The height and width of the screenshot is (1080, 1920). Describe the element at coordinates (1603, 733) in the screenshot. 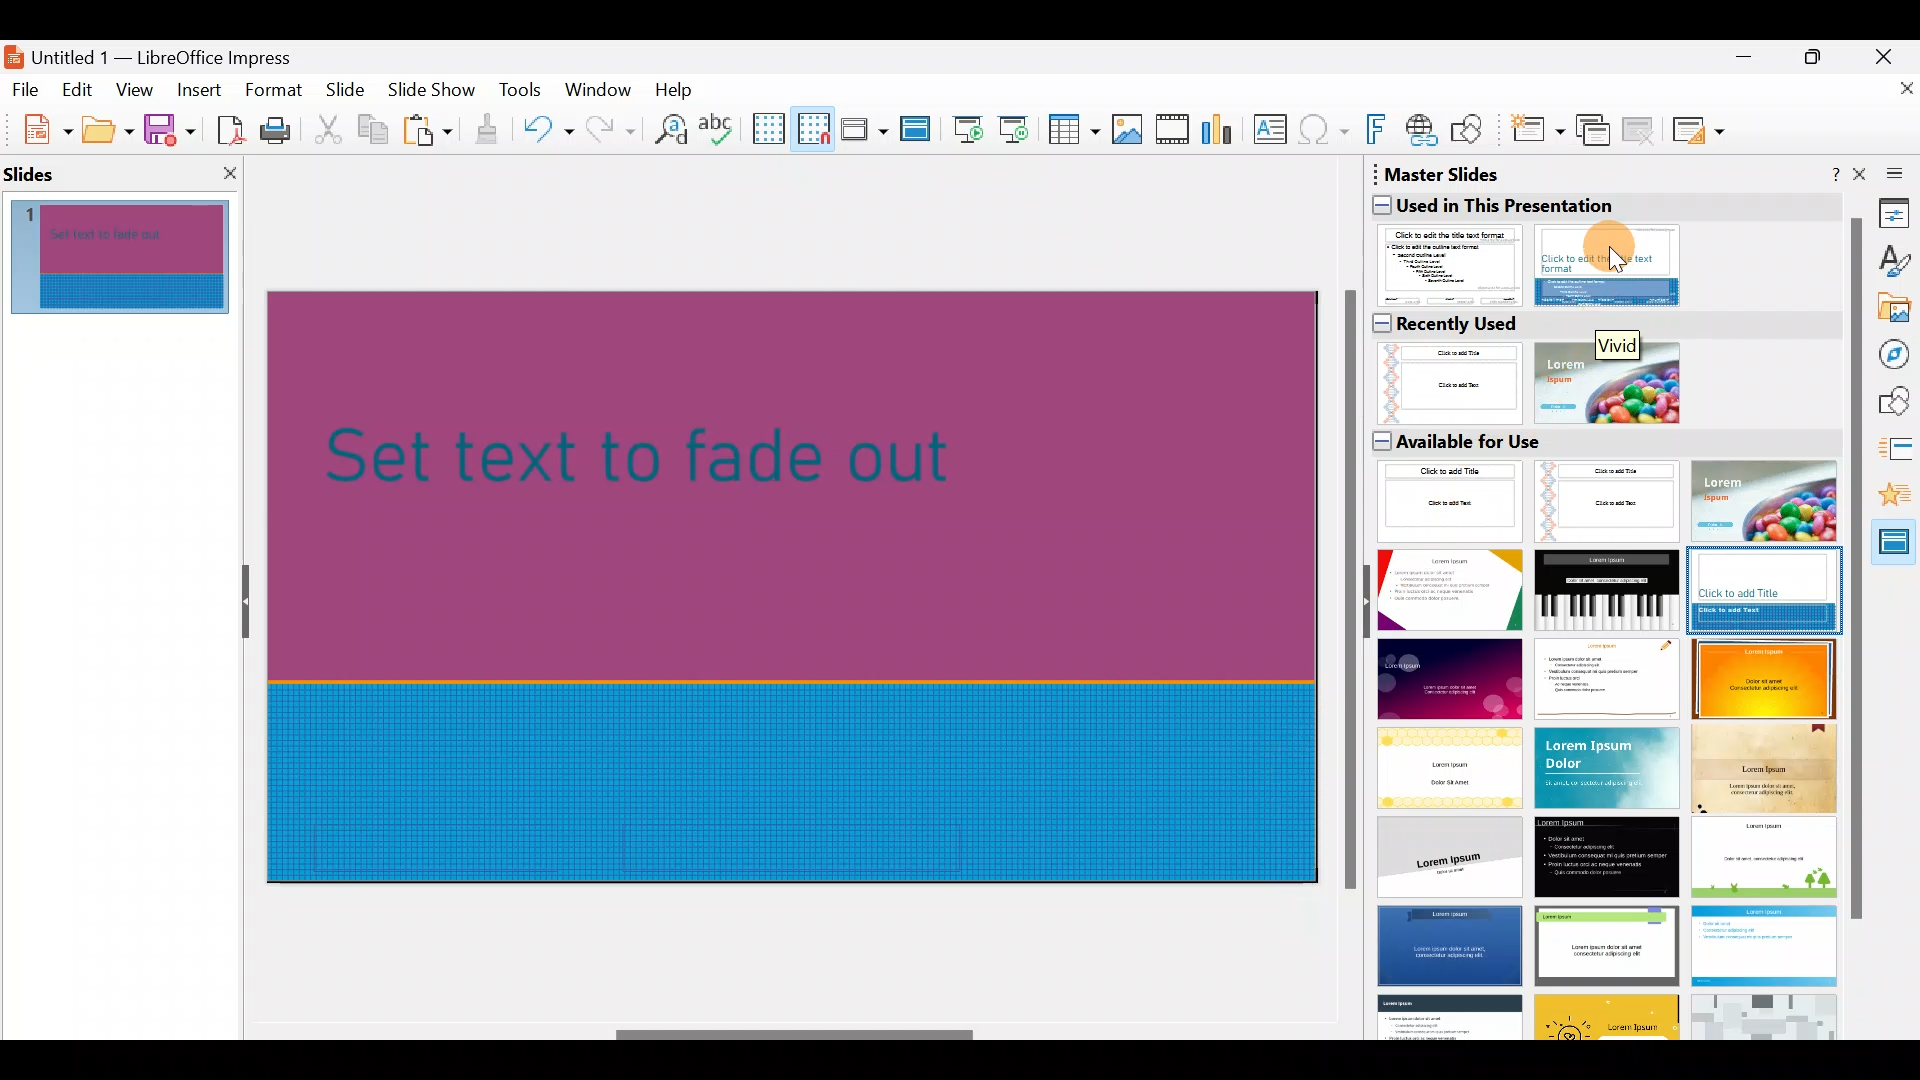

I see `Slides available for use` at that location.